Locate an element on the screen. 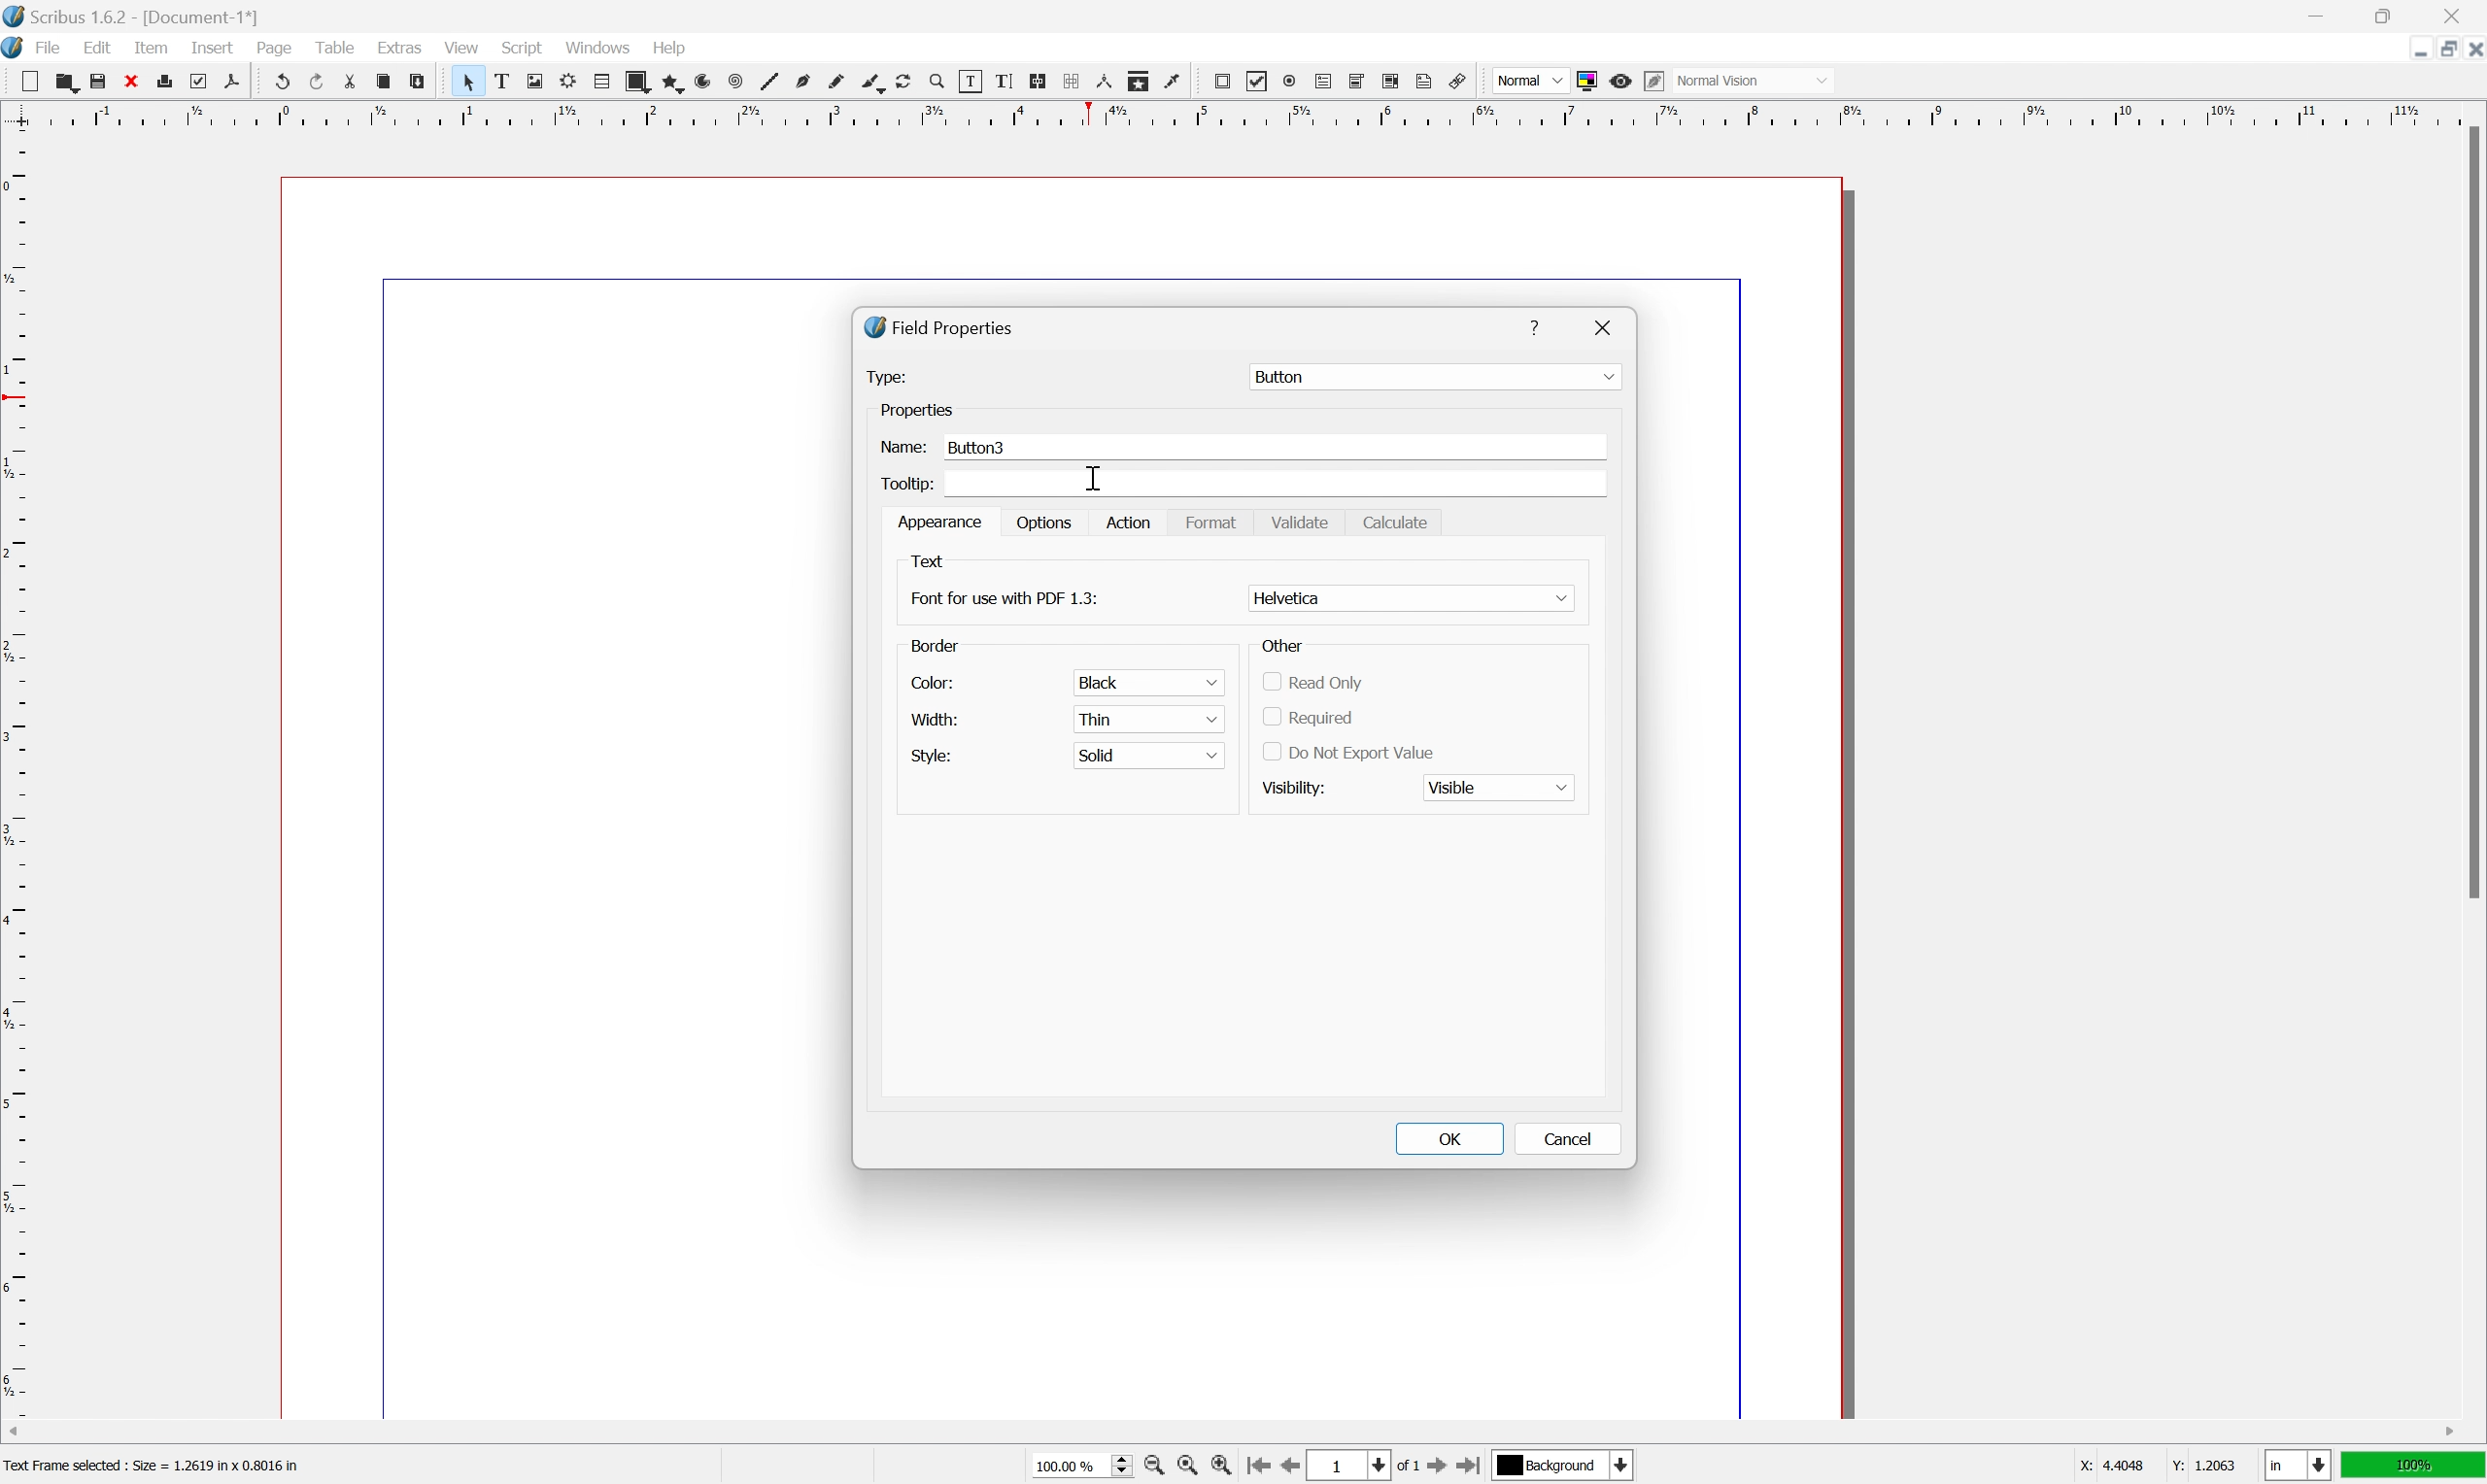  pdf push button is located at coordinates (1223, 80).